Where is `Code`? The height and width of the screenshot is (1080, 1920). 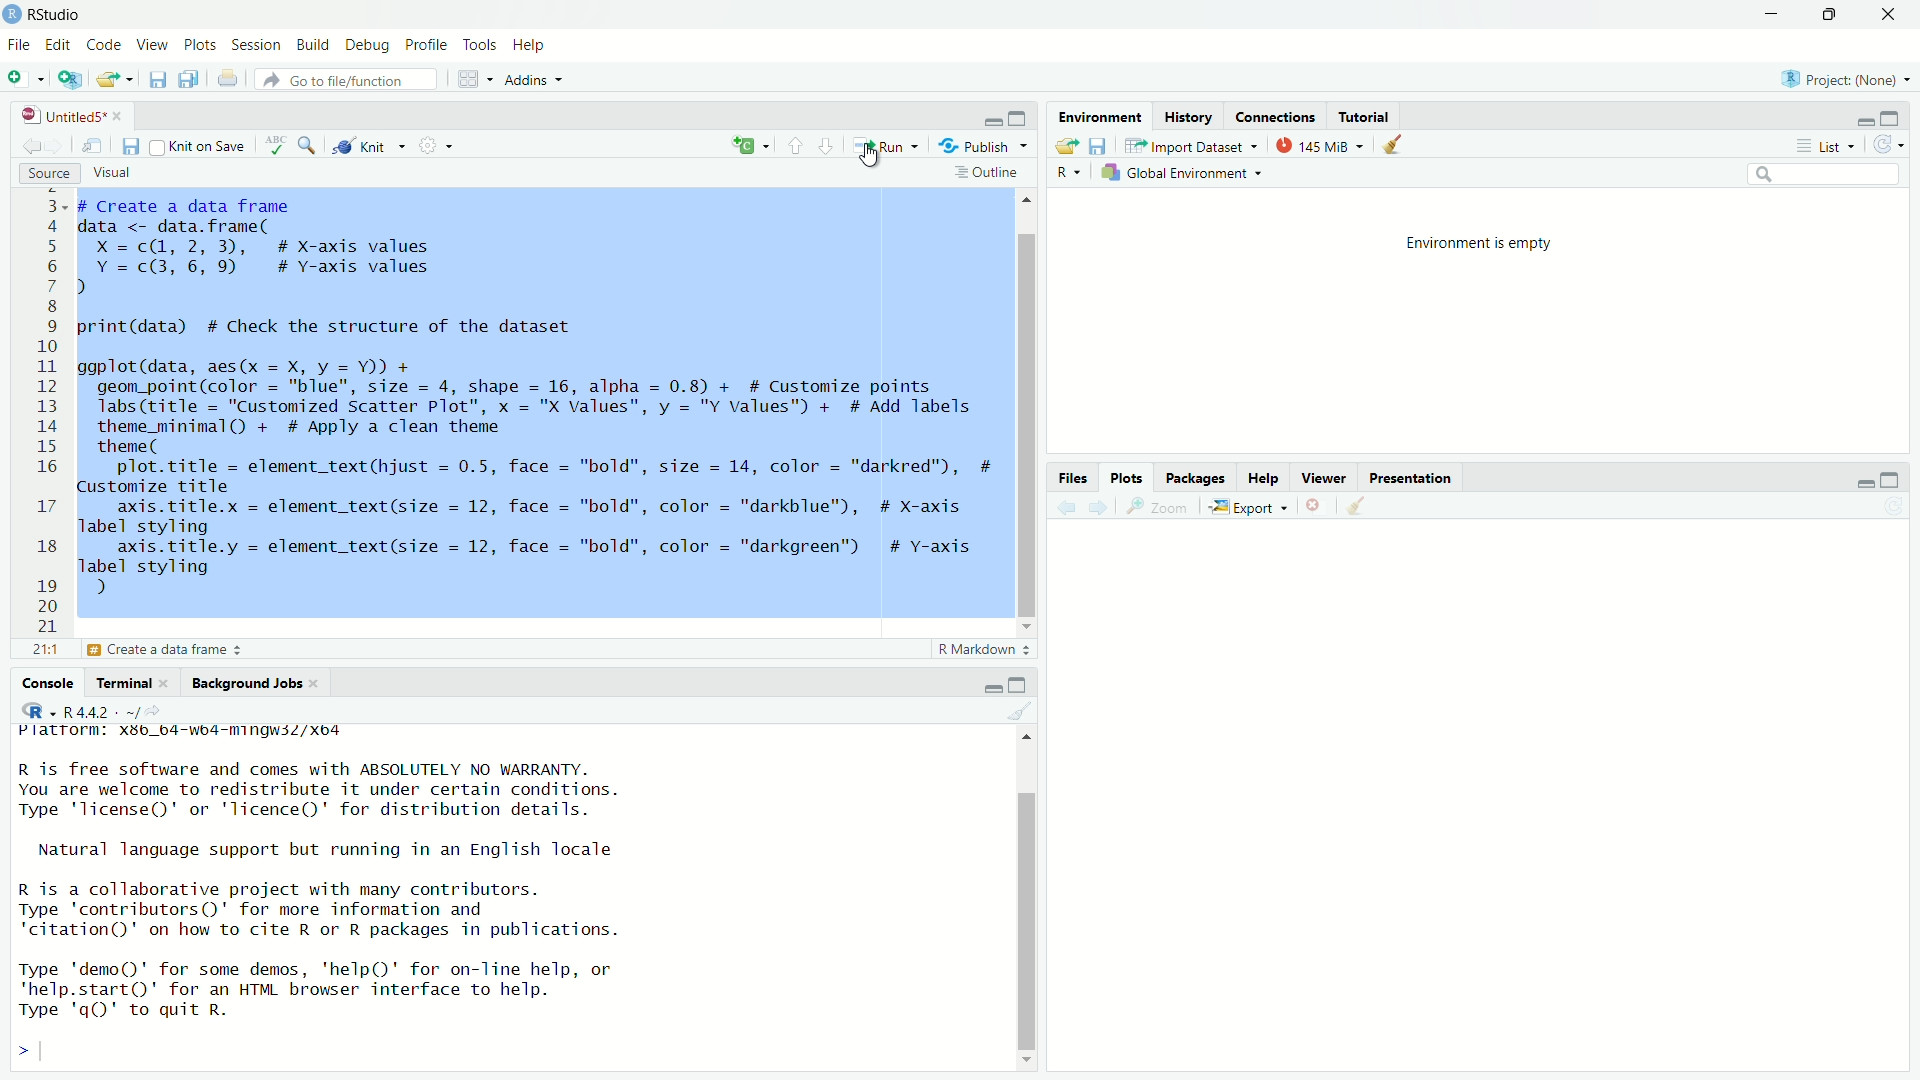 Code is located at coordinates (103, 46).